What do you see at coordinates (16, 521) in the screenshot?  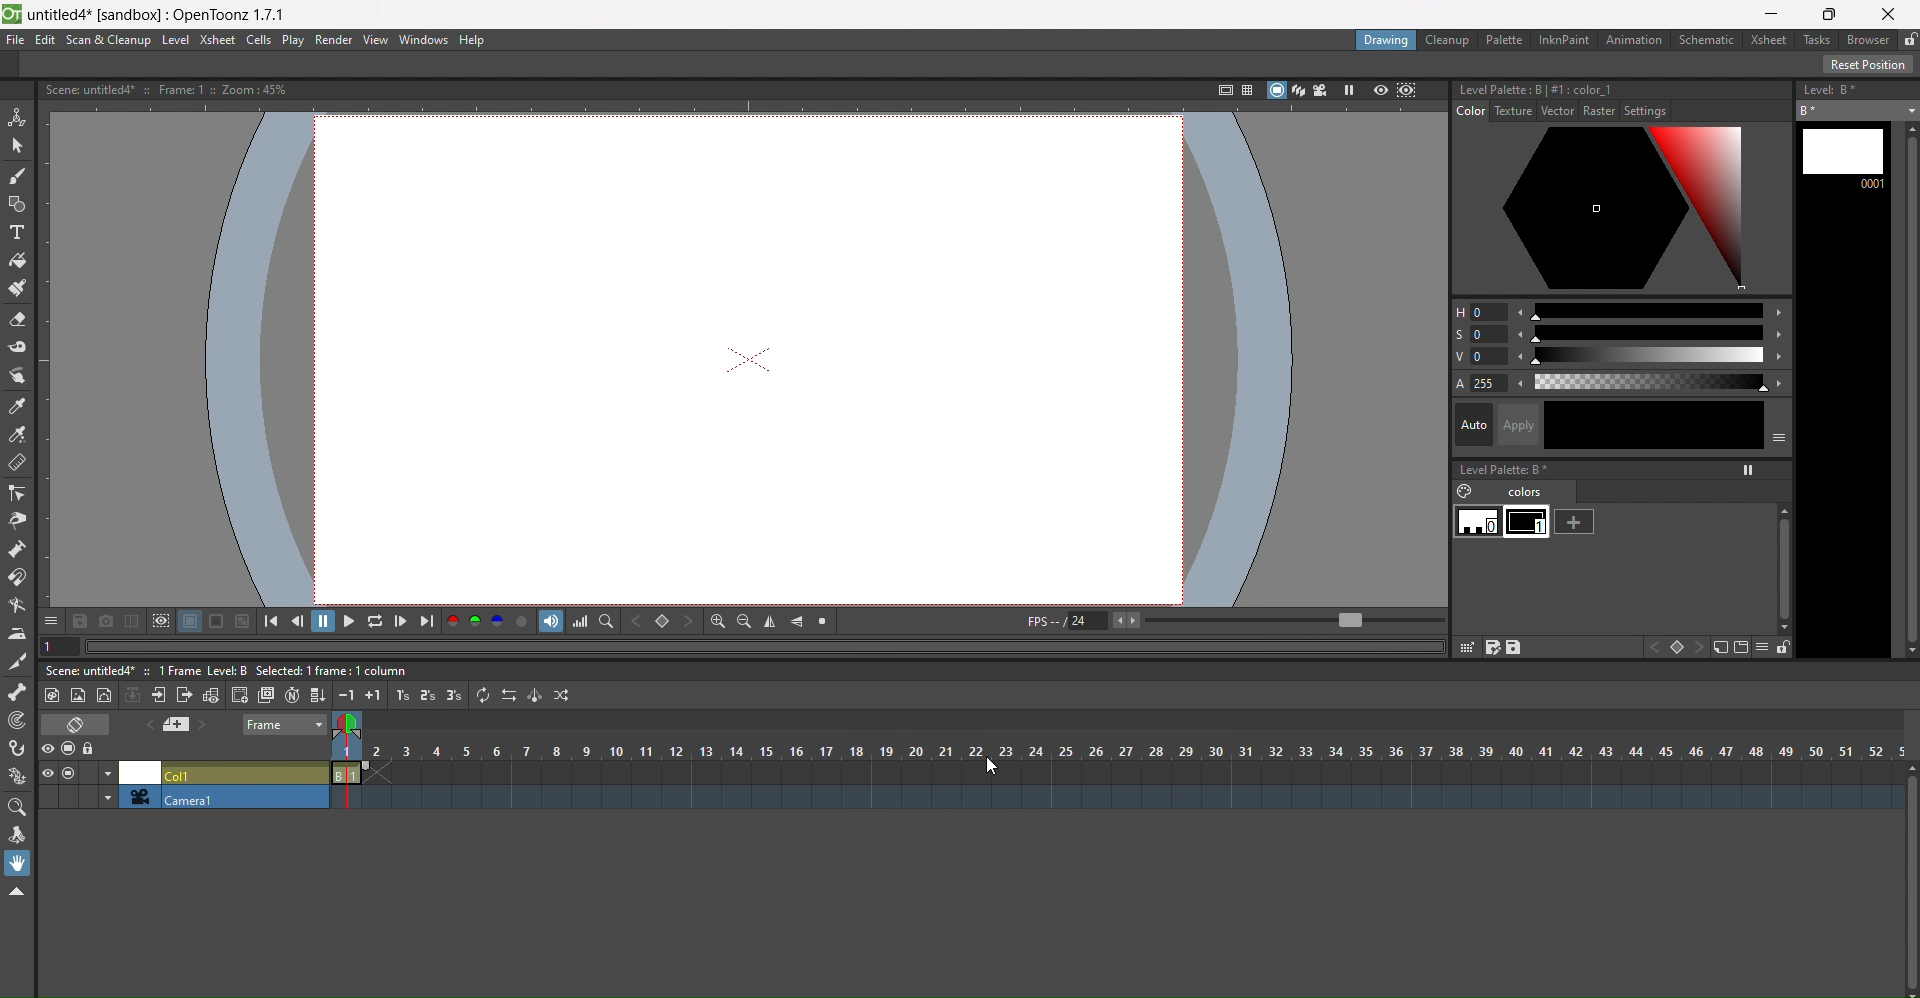 I see `pinch tool` at bounding box center [16, 521].